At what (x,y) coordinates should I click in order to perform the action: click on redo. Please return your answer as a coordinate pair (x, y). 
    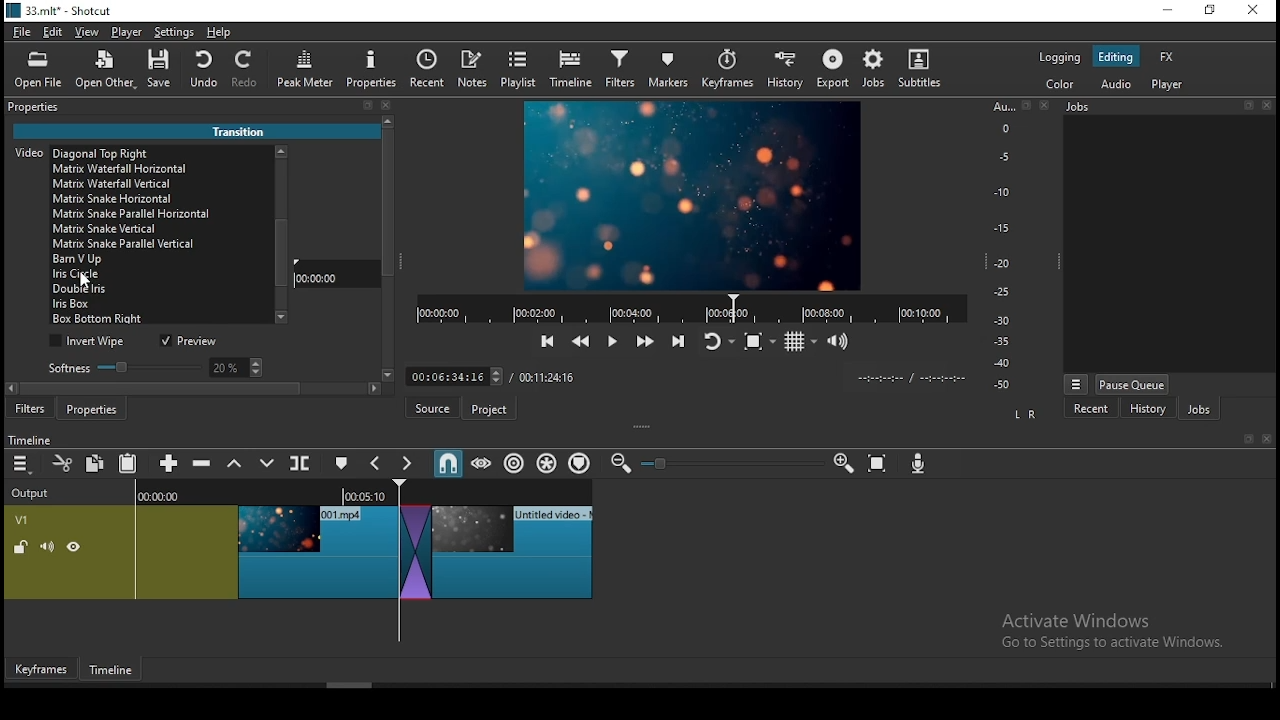
    Looking at the image, I should click on (248, 72).